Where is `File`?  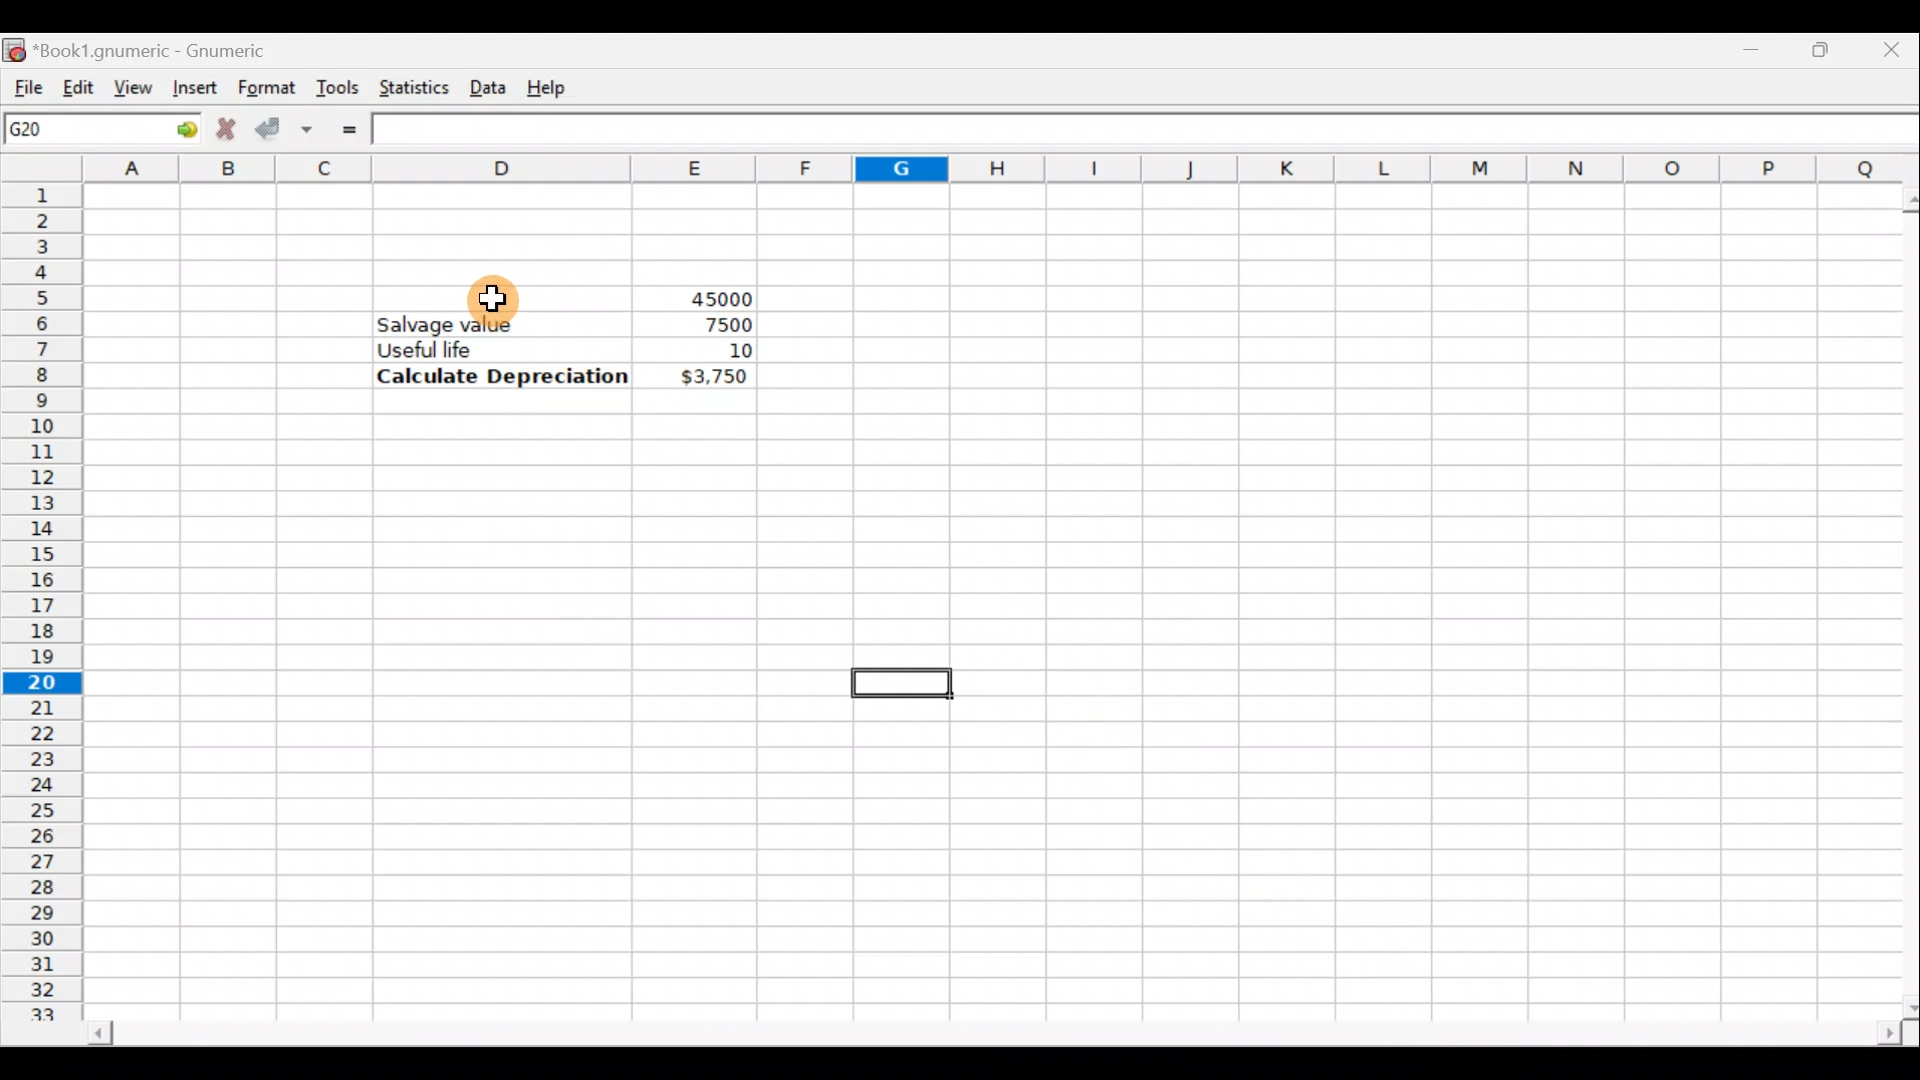
File is located at coordinates (22, 83).